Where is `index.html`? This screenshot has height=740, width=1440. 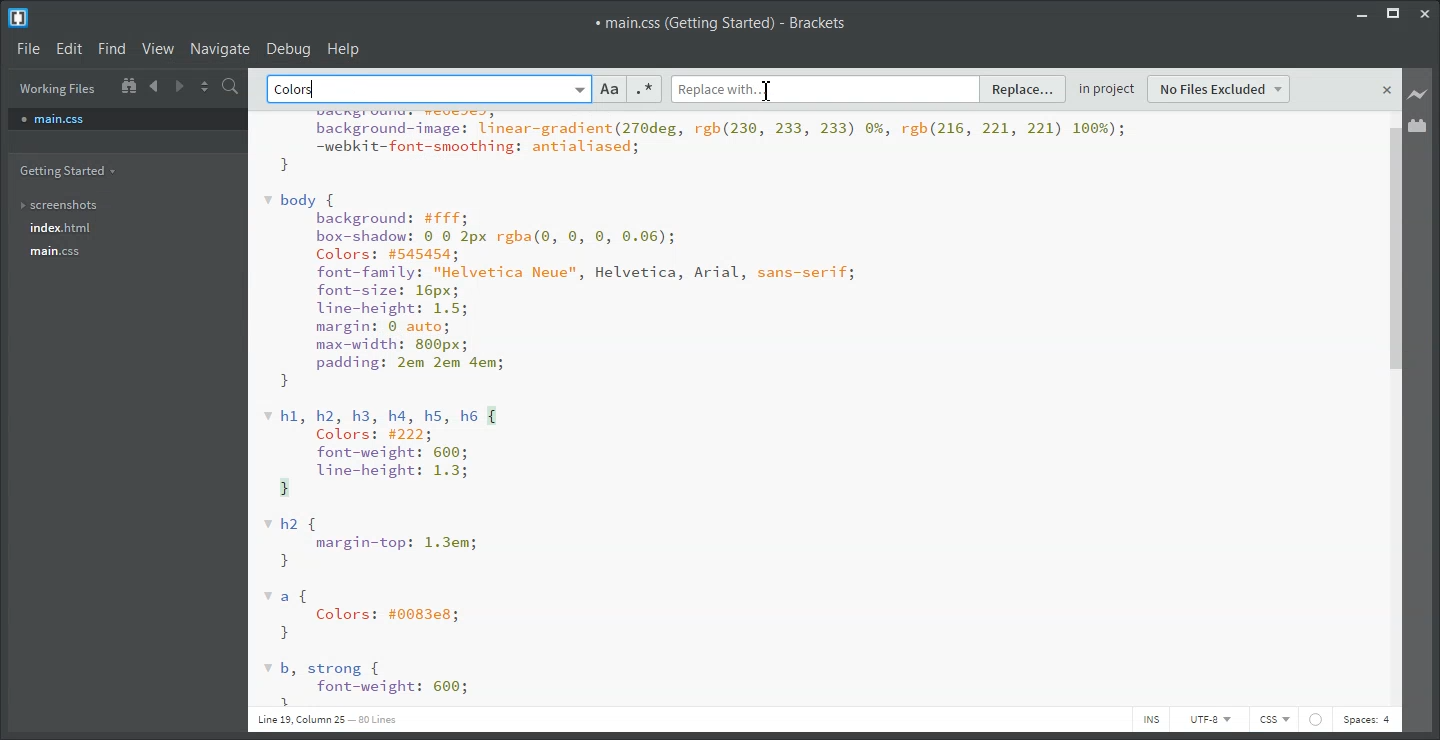 index.html is located at coordinates (71, 228).